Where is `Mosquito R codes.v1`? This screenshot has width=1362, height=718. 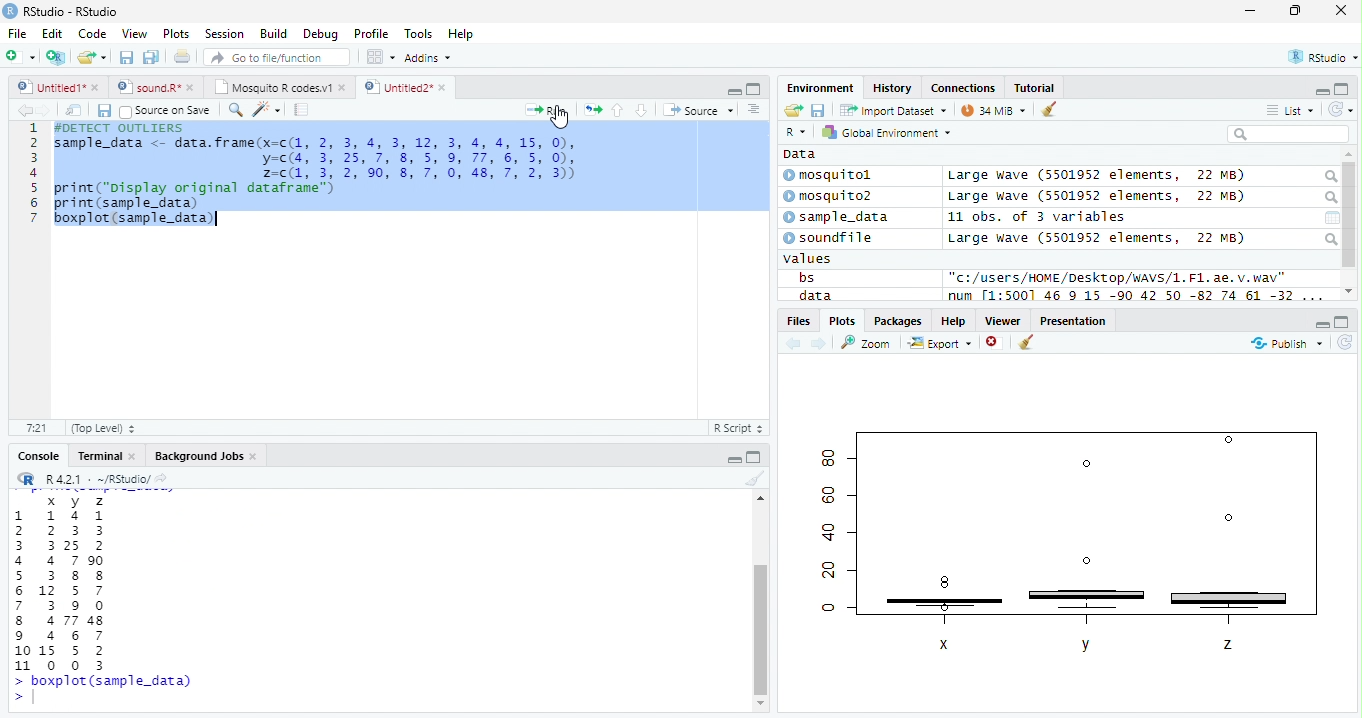 Mosquito R codes.v1 is located at coordinates (277, 86).